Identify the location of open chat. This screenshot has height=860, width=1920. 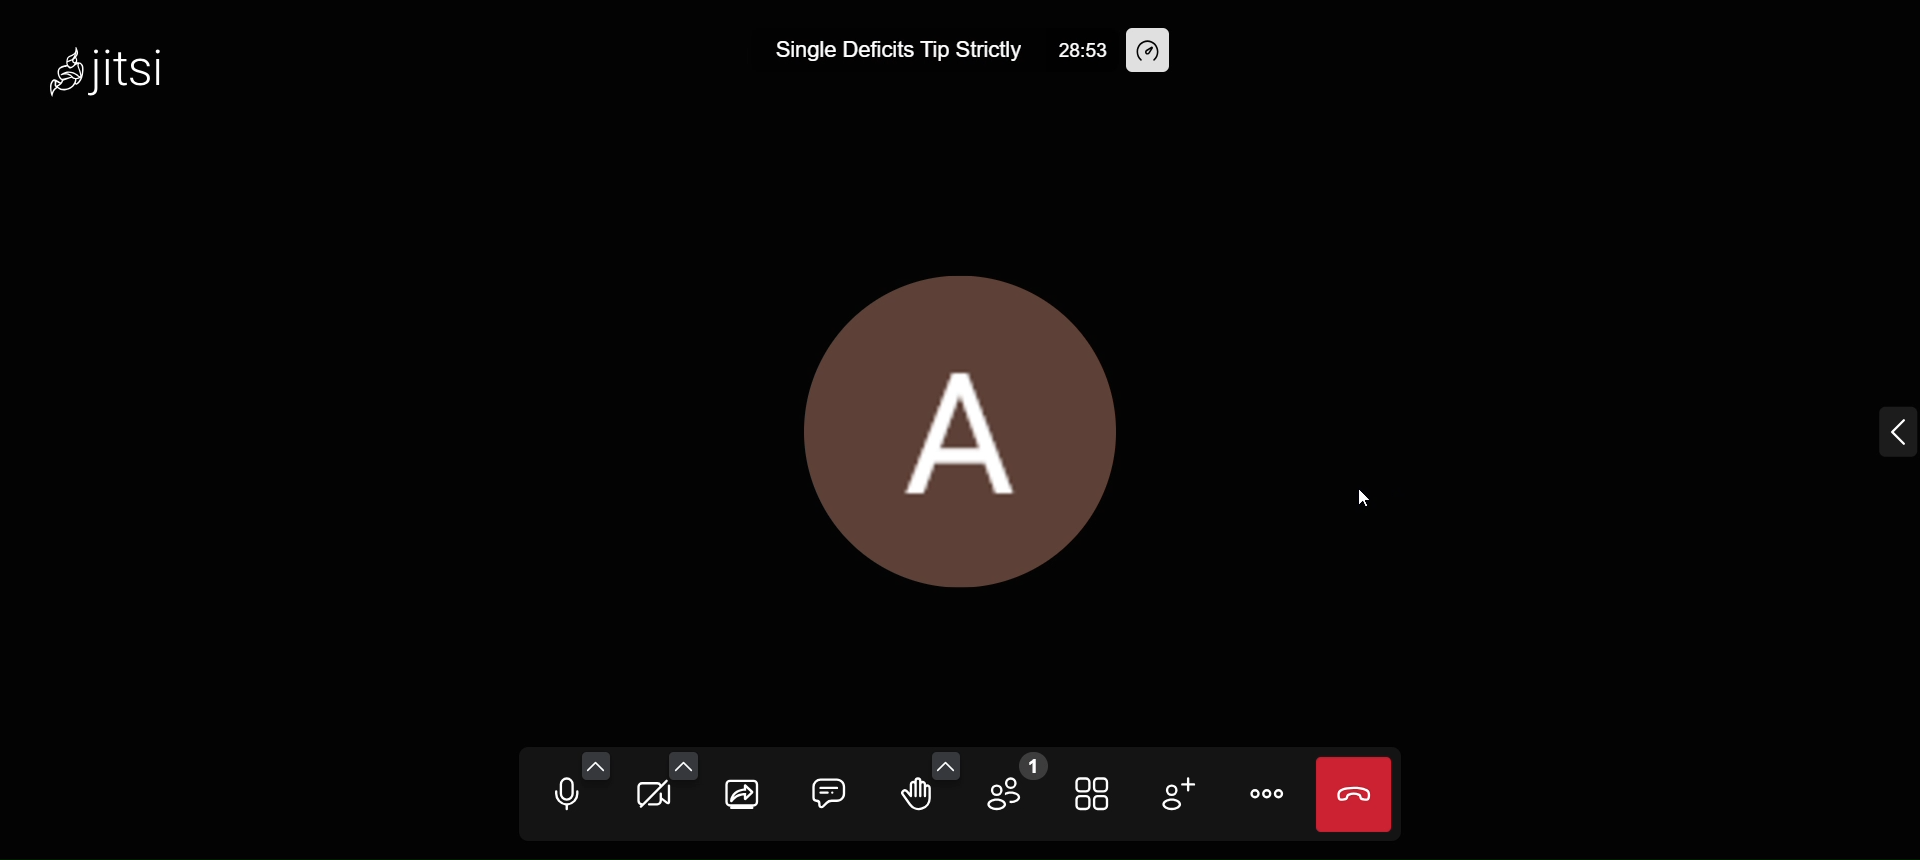
(823, 791).